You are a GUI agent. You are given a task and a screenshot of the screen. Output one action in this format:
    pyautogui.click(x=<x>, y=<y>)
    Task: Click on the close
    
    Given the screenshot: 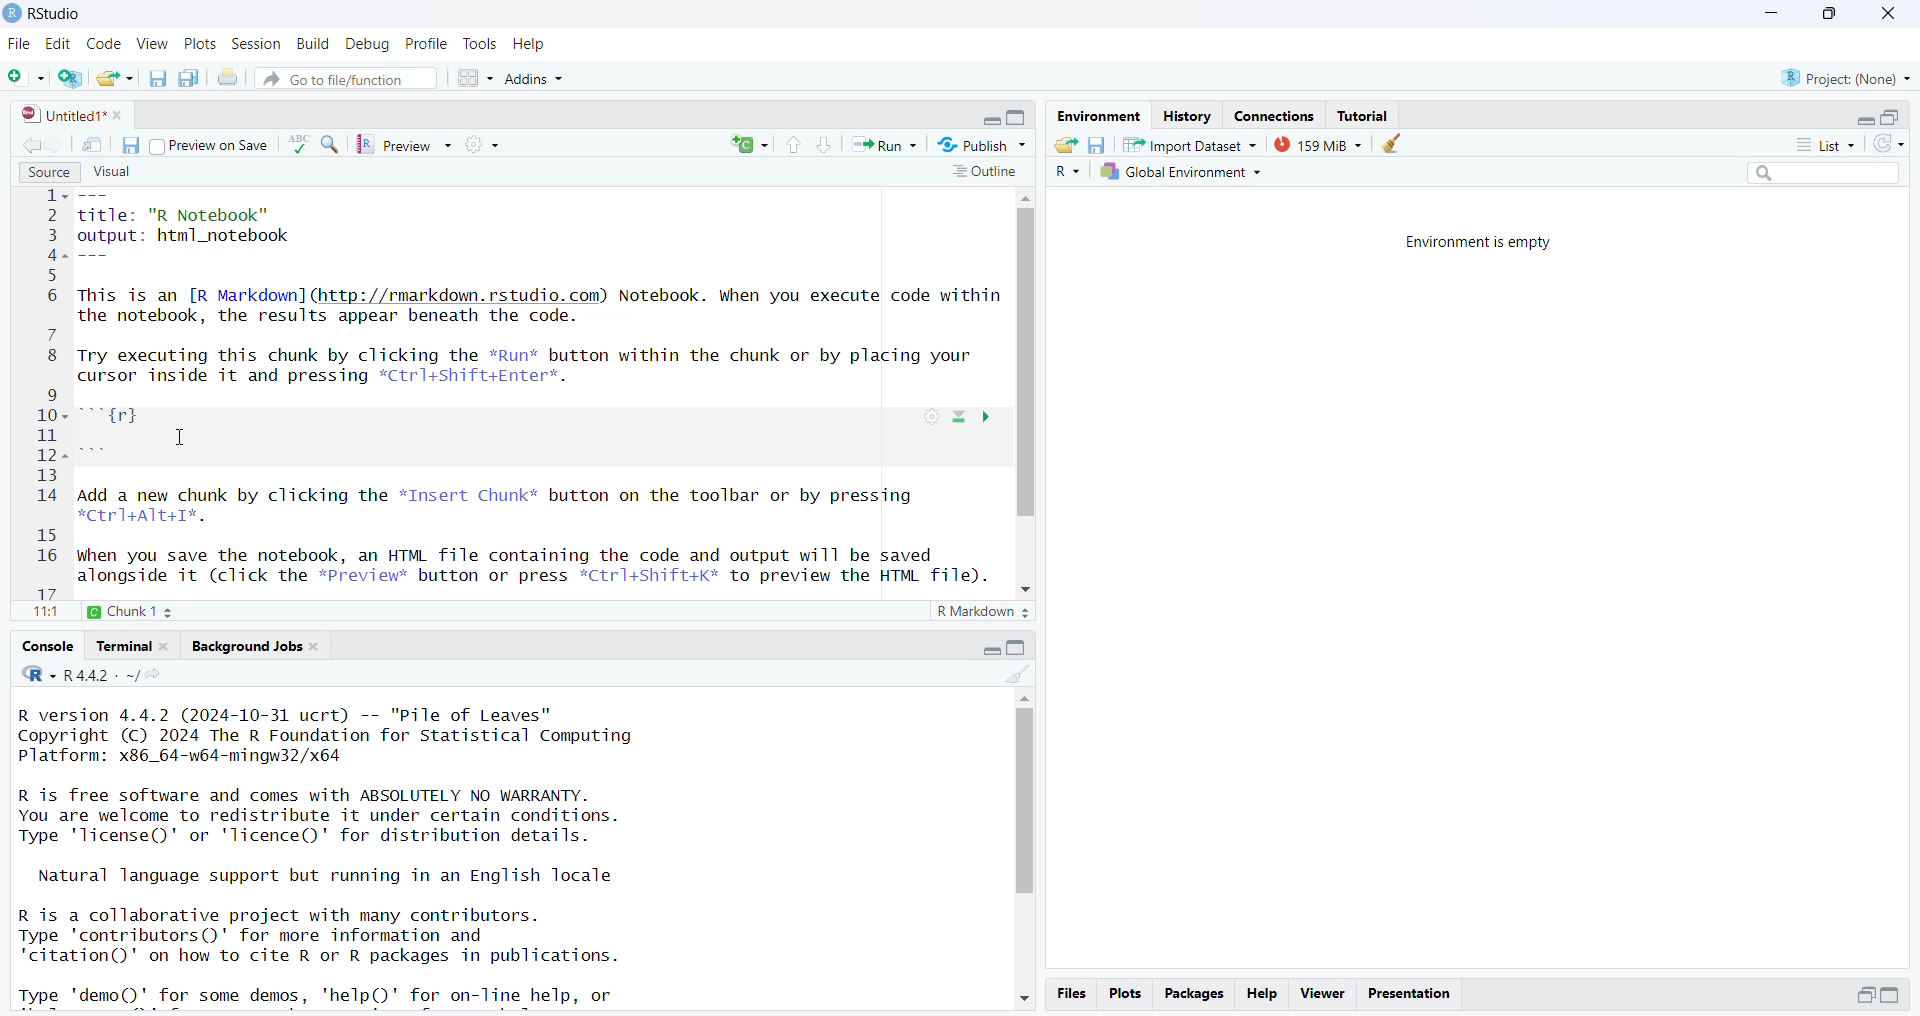 What is the action you would take?
    pyautogui.click(x=1885, y=13)
    